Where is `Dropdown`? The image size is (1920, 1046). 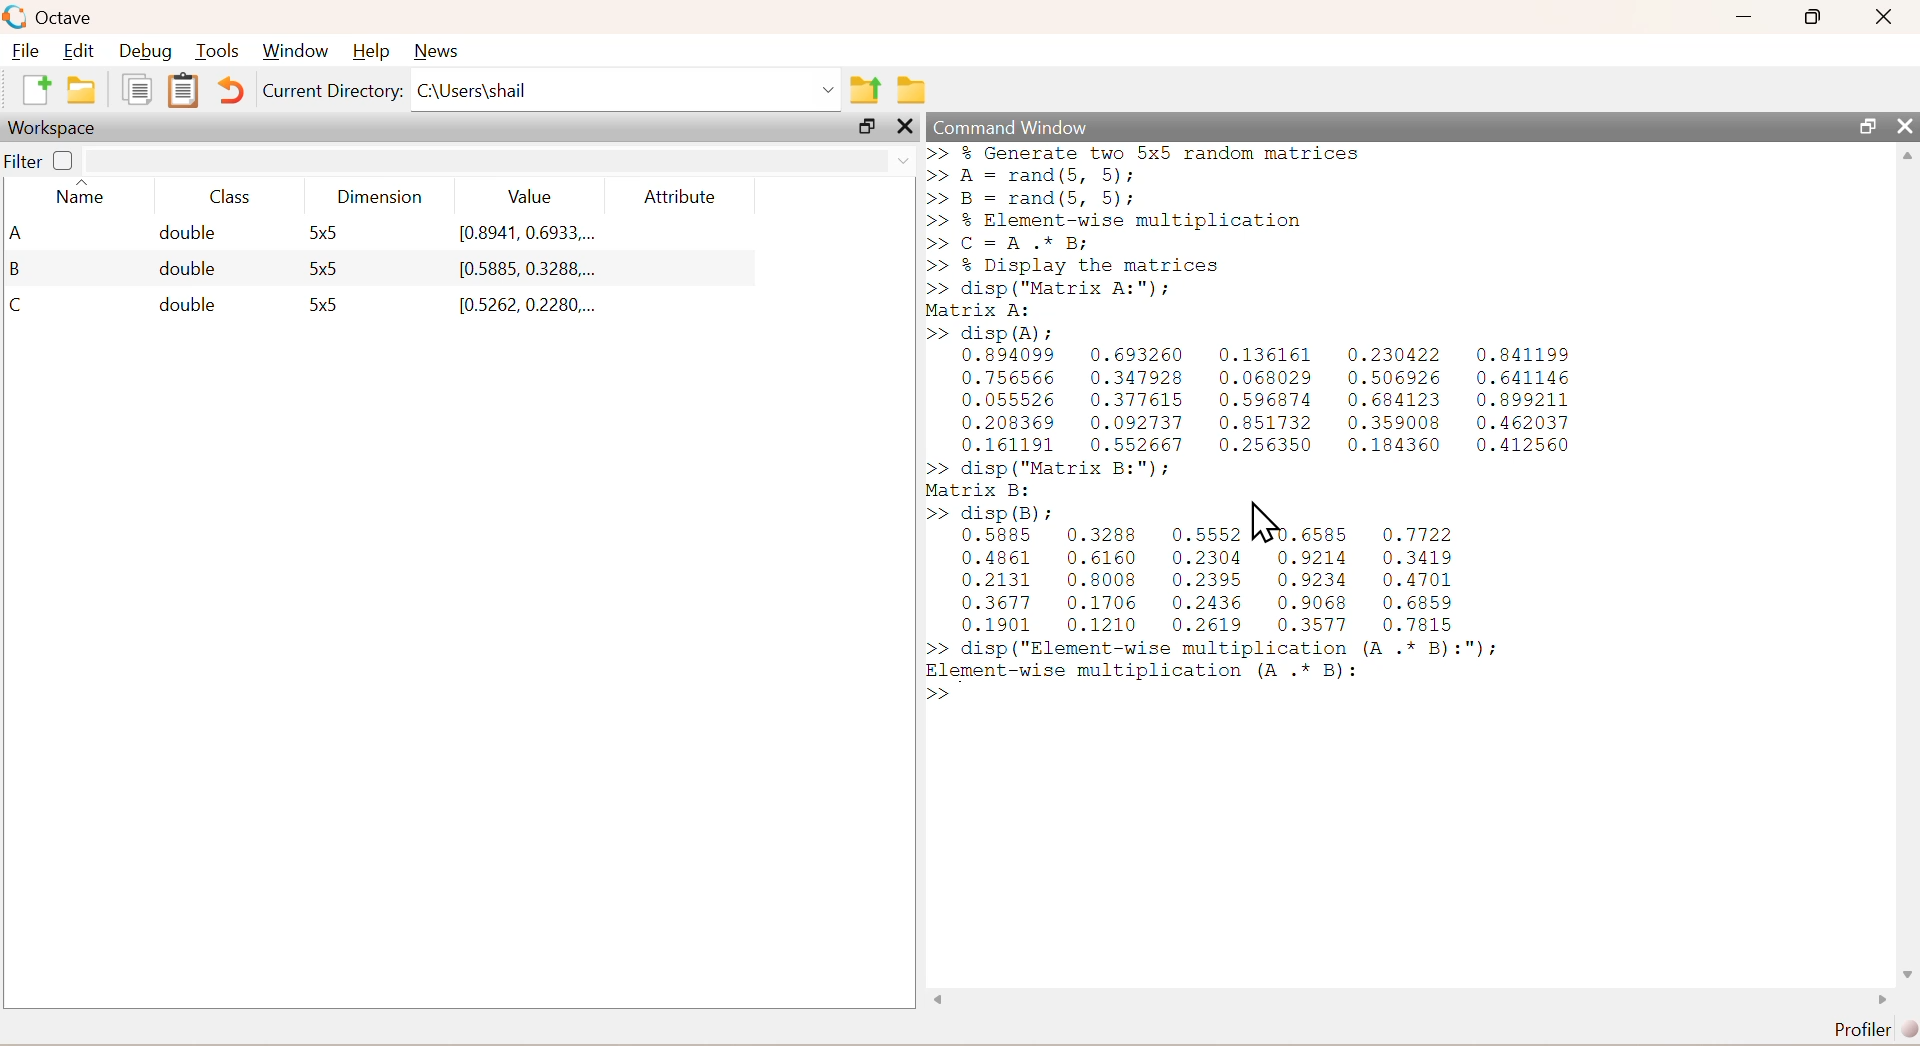
Dropdown is located at coordinates (895, 158).